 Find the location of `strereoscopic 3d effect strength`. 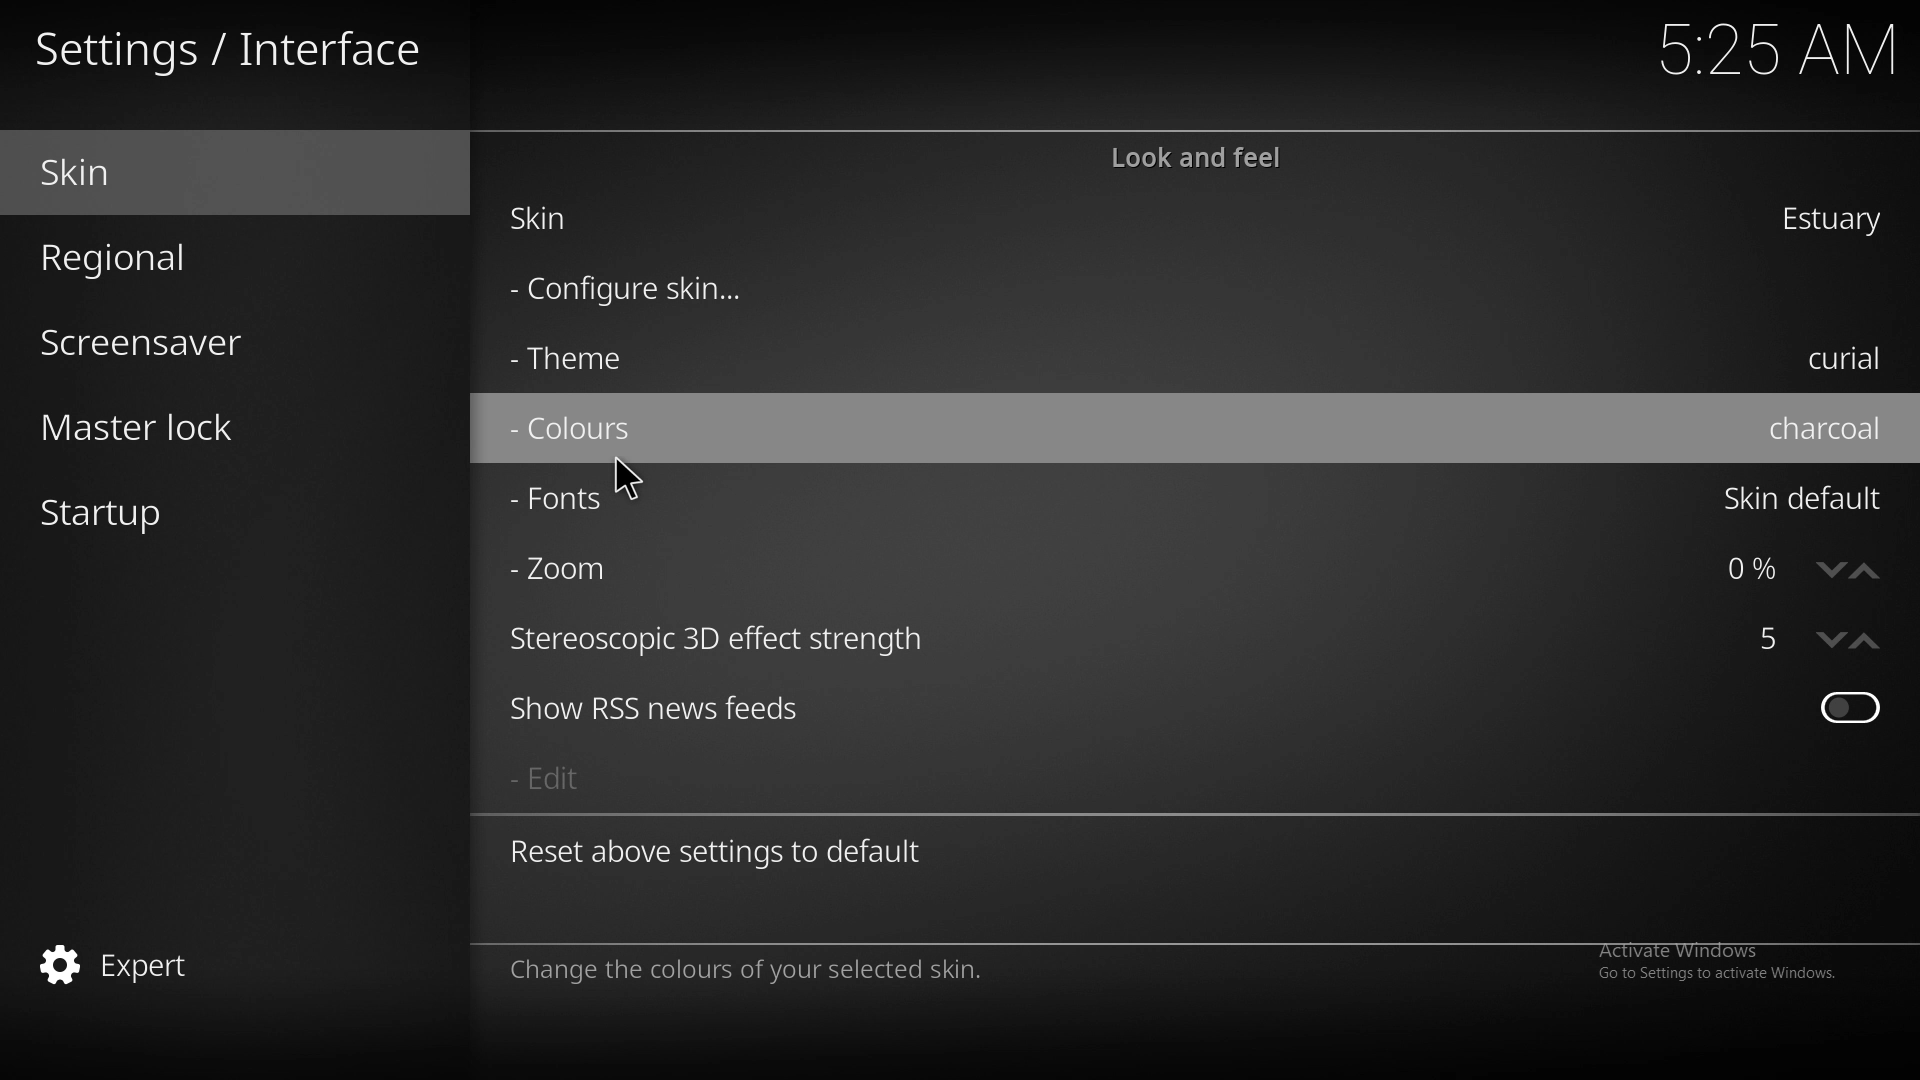

strereoscopic 3d effect strength is located at coordinates (1762, 643).